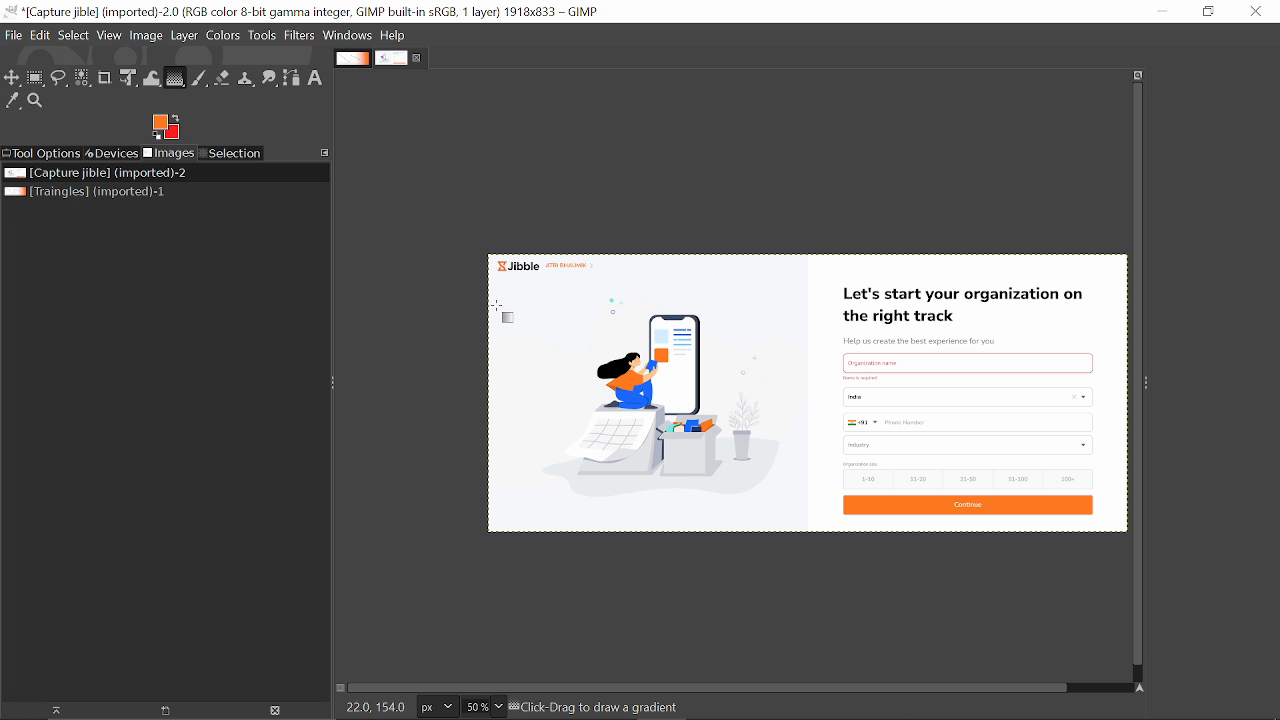 Image resolution: width=1280 pixels, height=720 pixels. What do you see at coordinates (1210, 12) in the screenshot?
I see `Restore down` at bounding box center [1210, 12].